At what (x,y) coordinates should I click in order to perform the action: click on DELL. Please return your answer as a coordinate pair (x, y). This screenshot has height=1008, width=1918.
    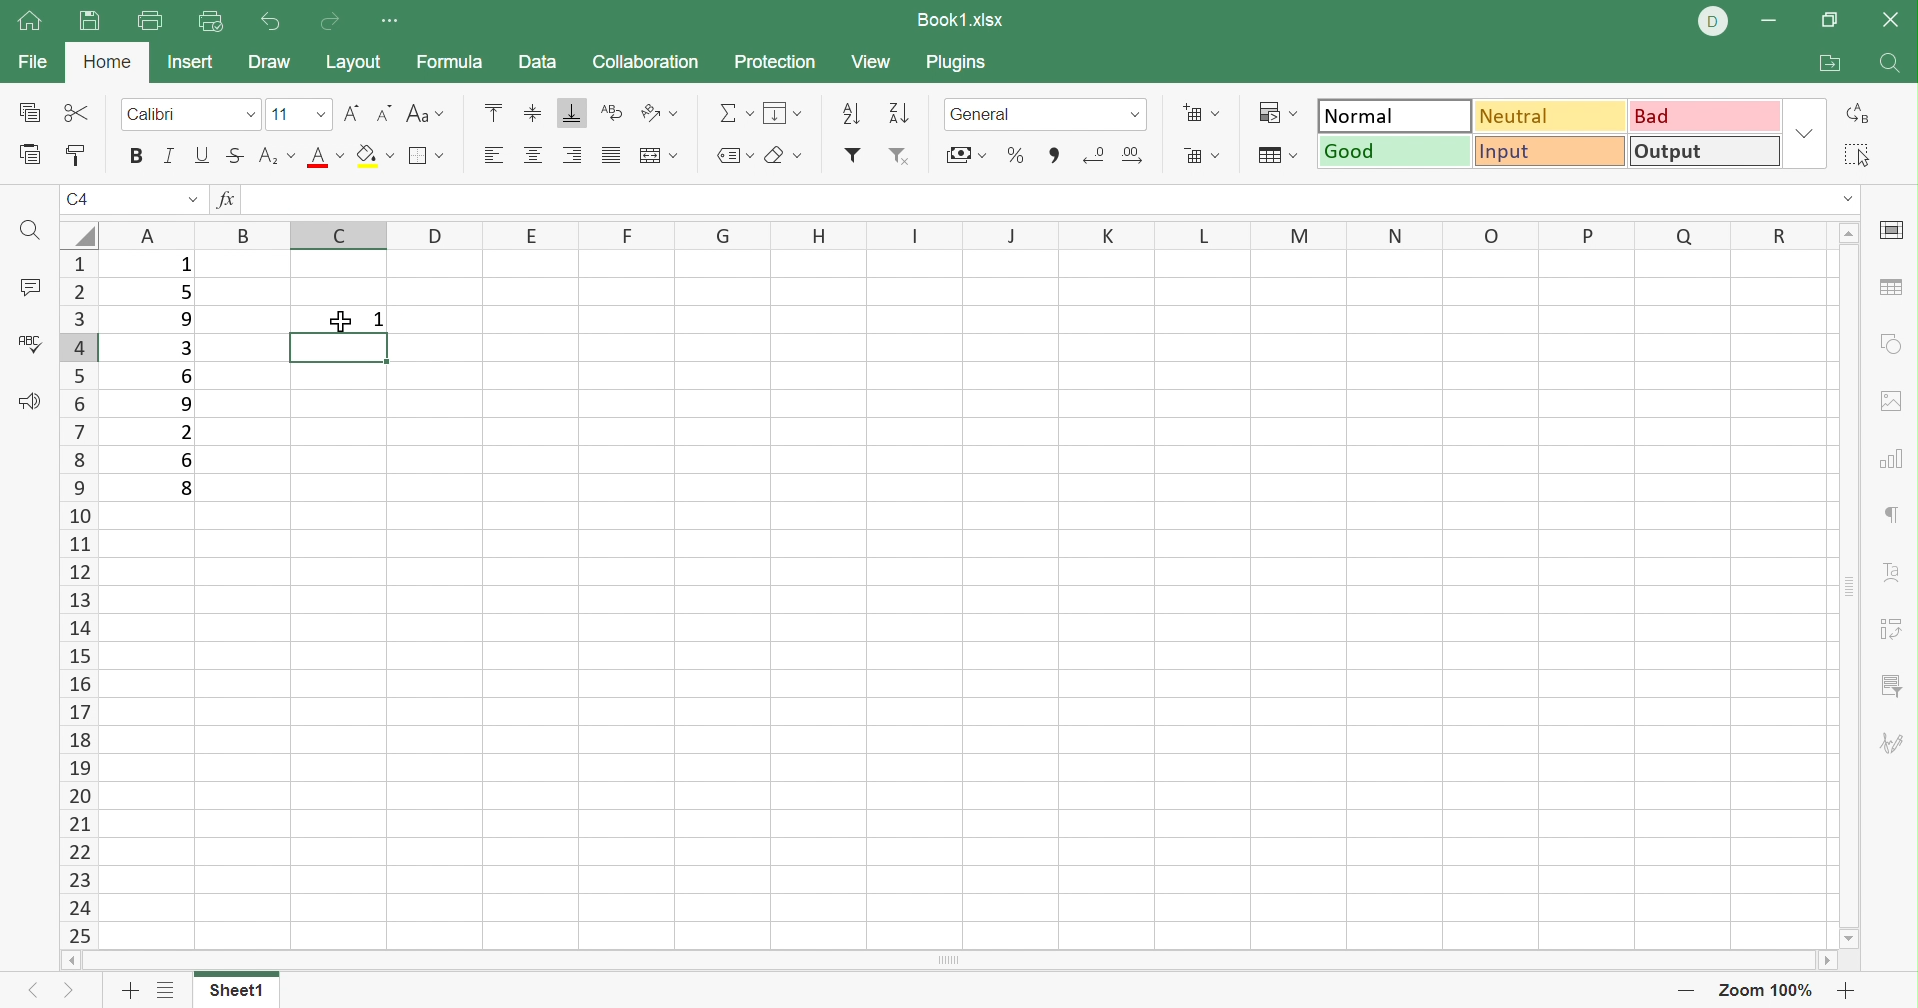
    Looking at the image, I should click on (1710, 21).